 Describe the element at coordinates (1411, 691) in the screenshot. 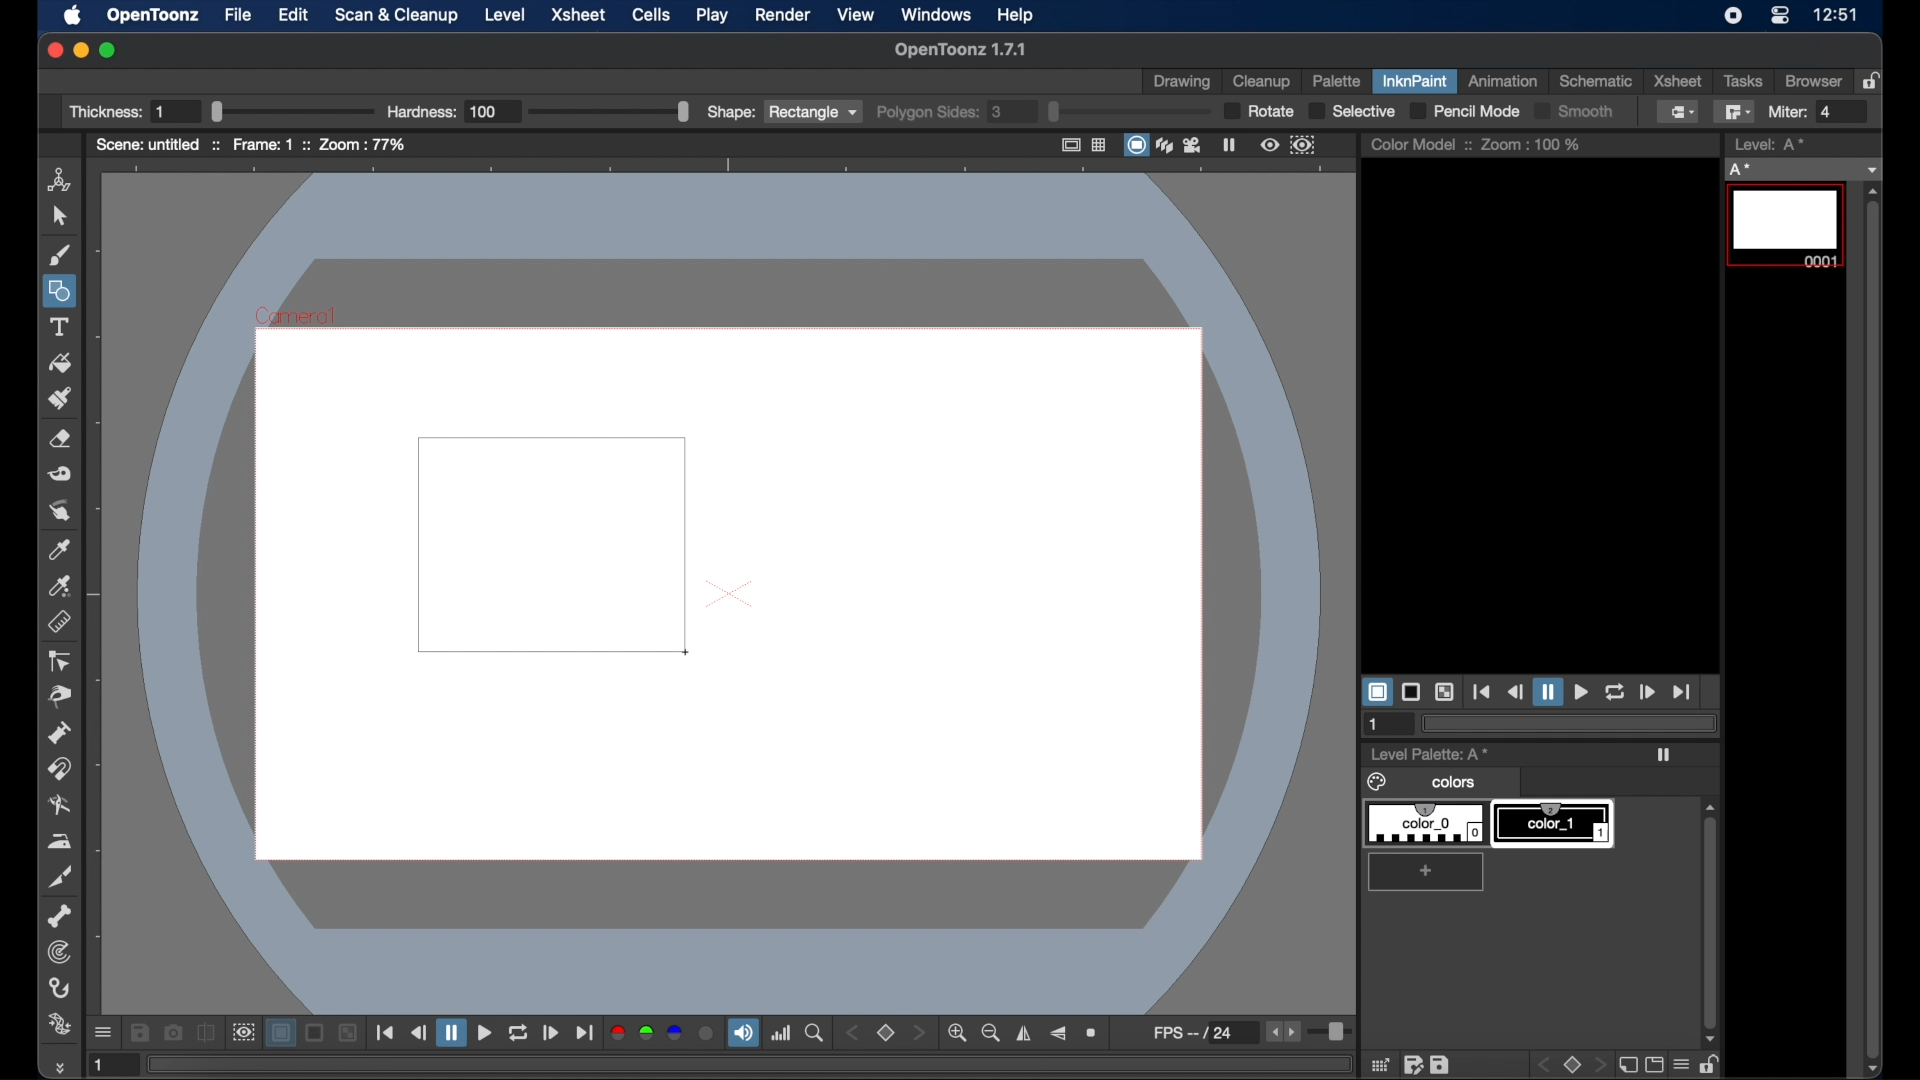

I see `black background` at that location.